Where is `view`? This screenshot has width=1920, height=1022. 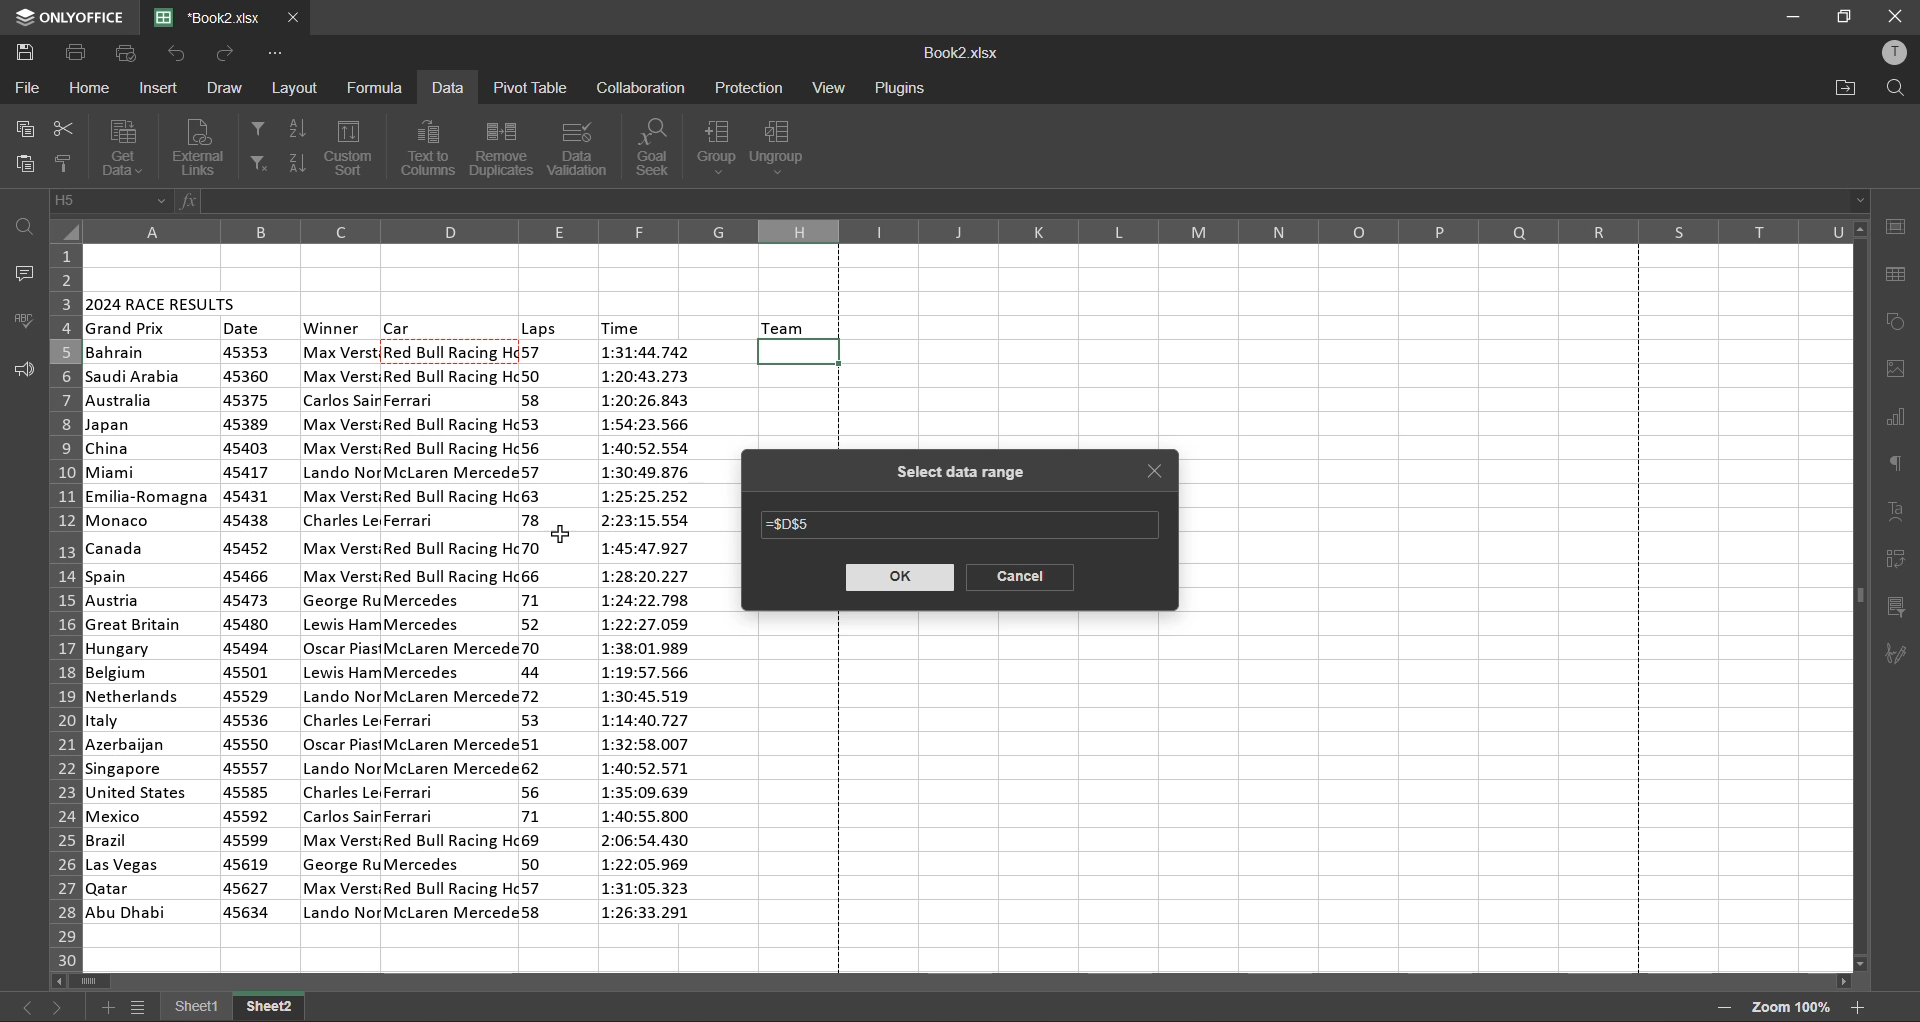
view is located at coordinates (828, 87).